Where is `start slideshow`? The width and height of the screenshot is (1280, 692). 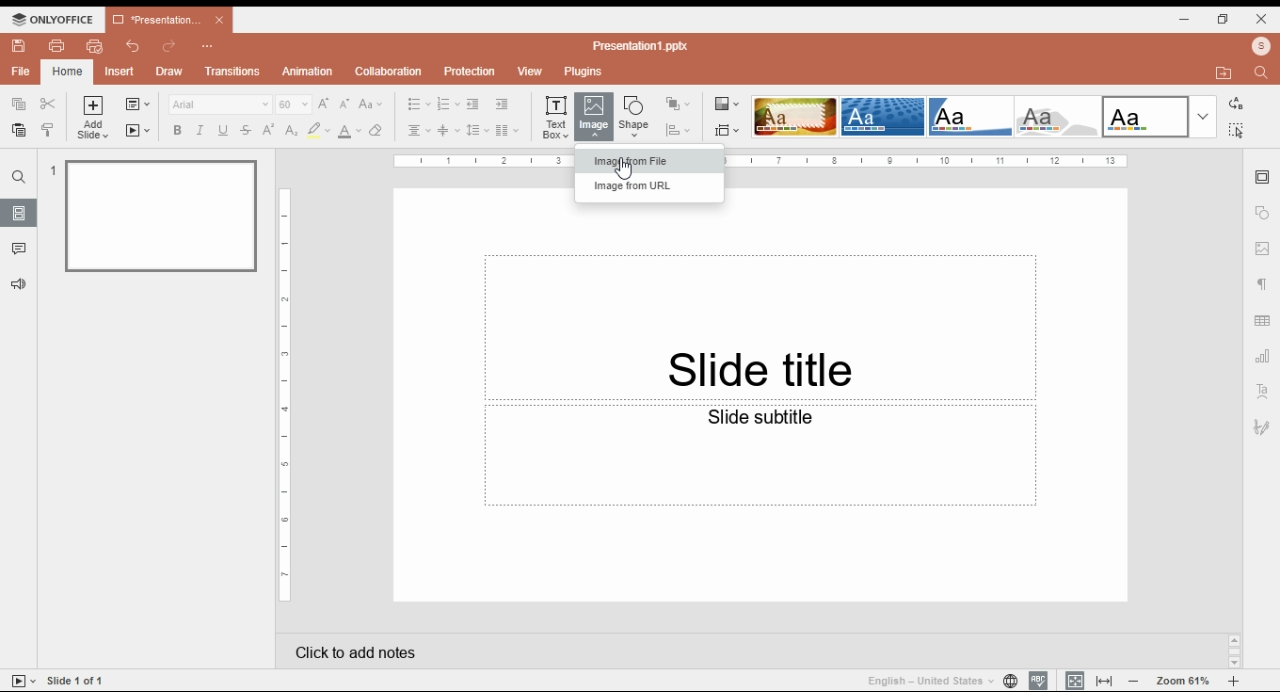
start slideshow is located at coordinates (140, 130).